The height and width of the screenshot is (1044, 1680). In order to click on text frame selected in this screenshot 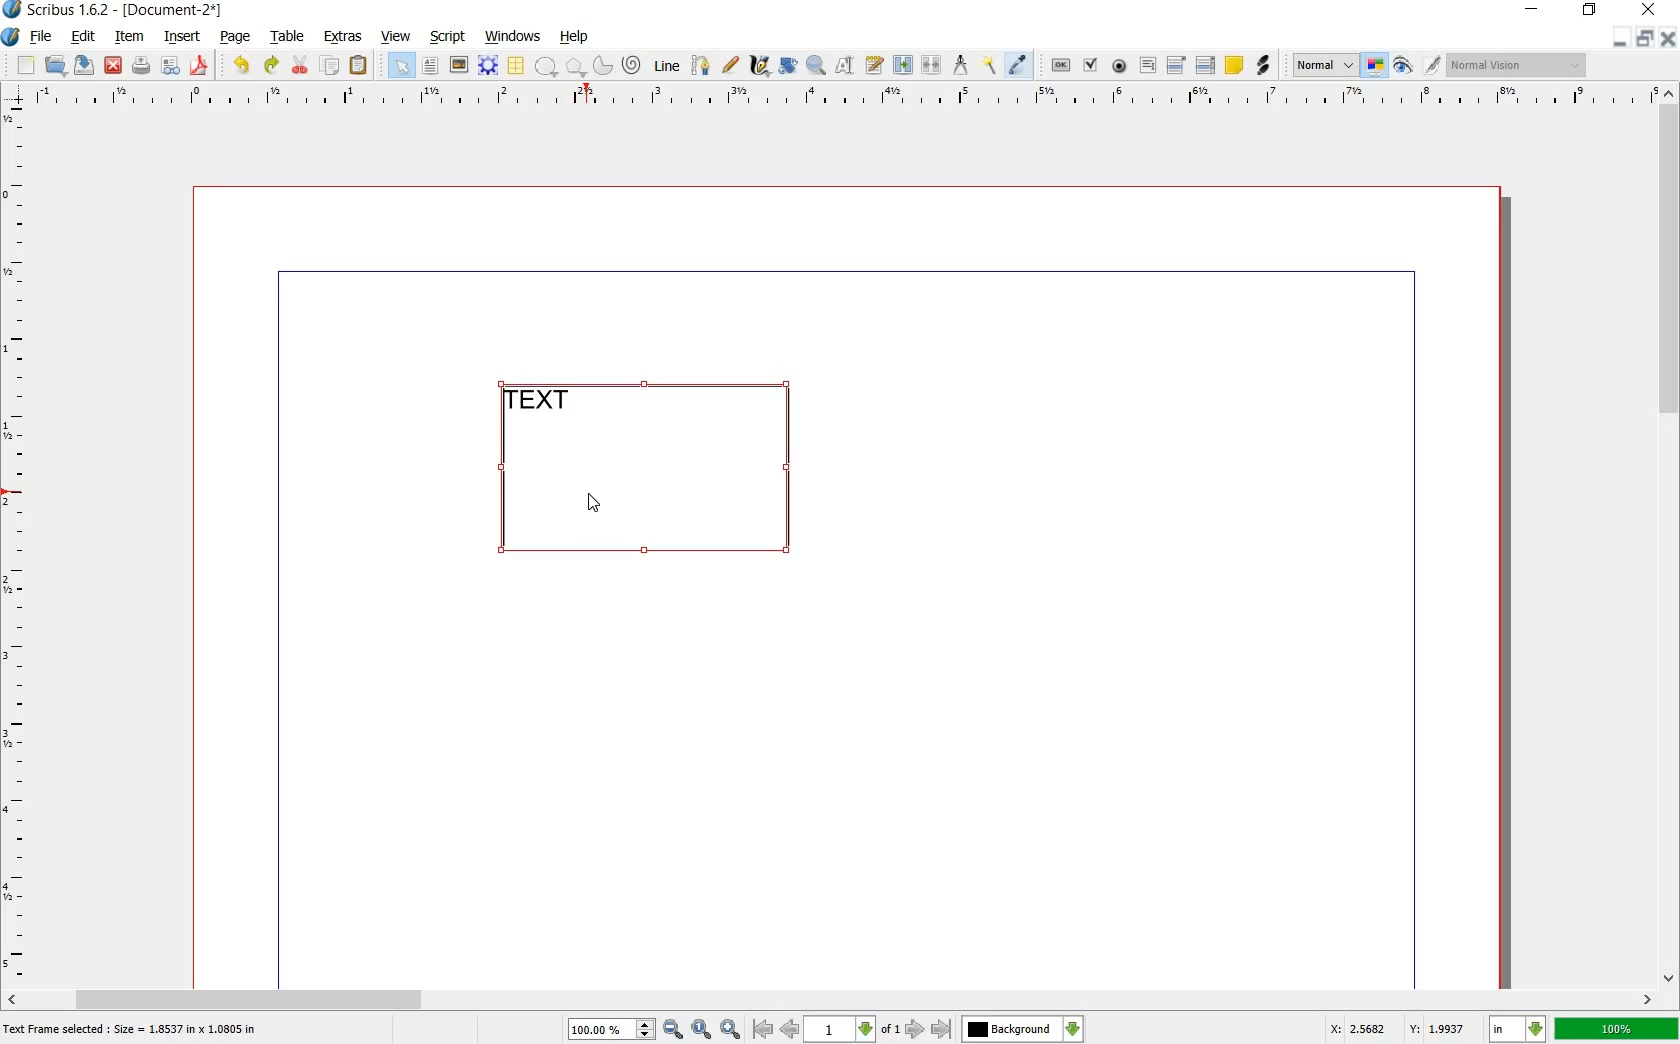, I will do `click(661, 468)`.